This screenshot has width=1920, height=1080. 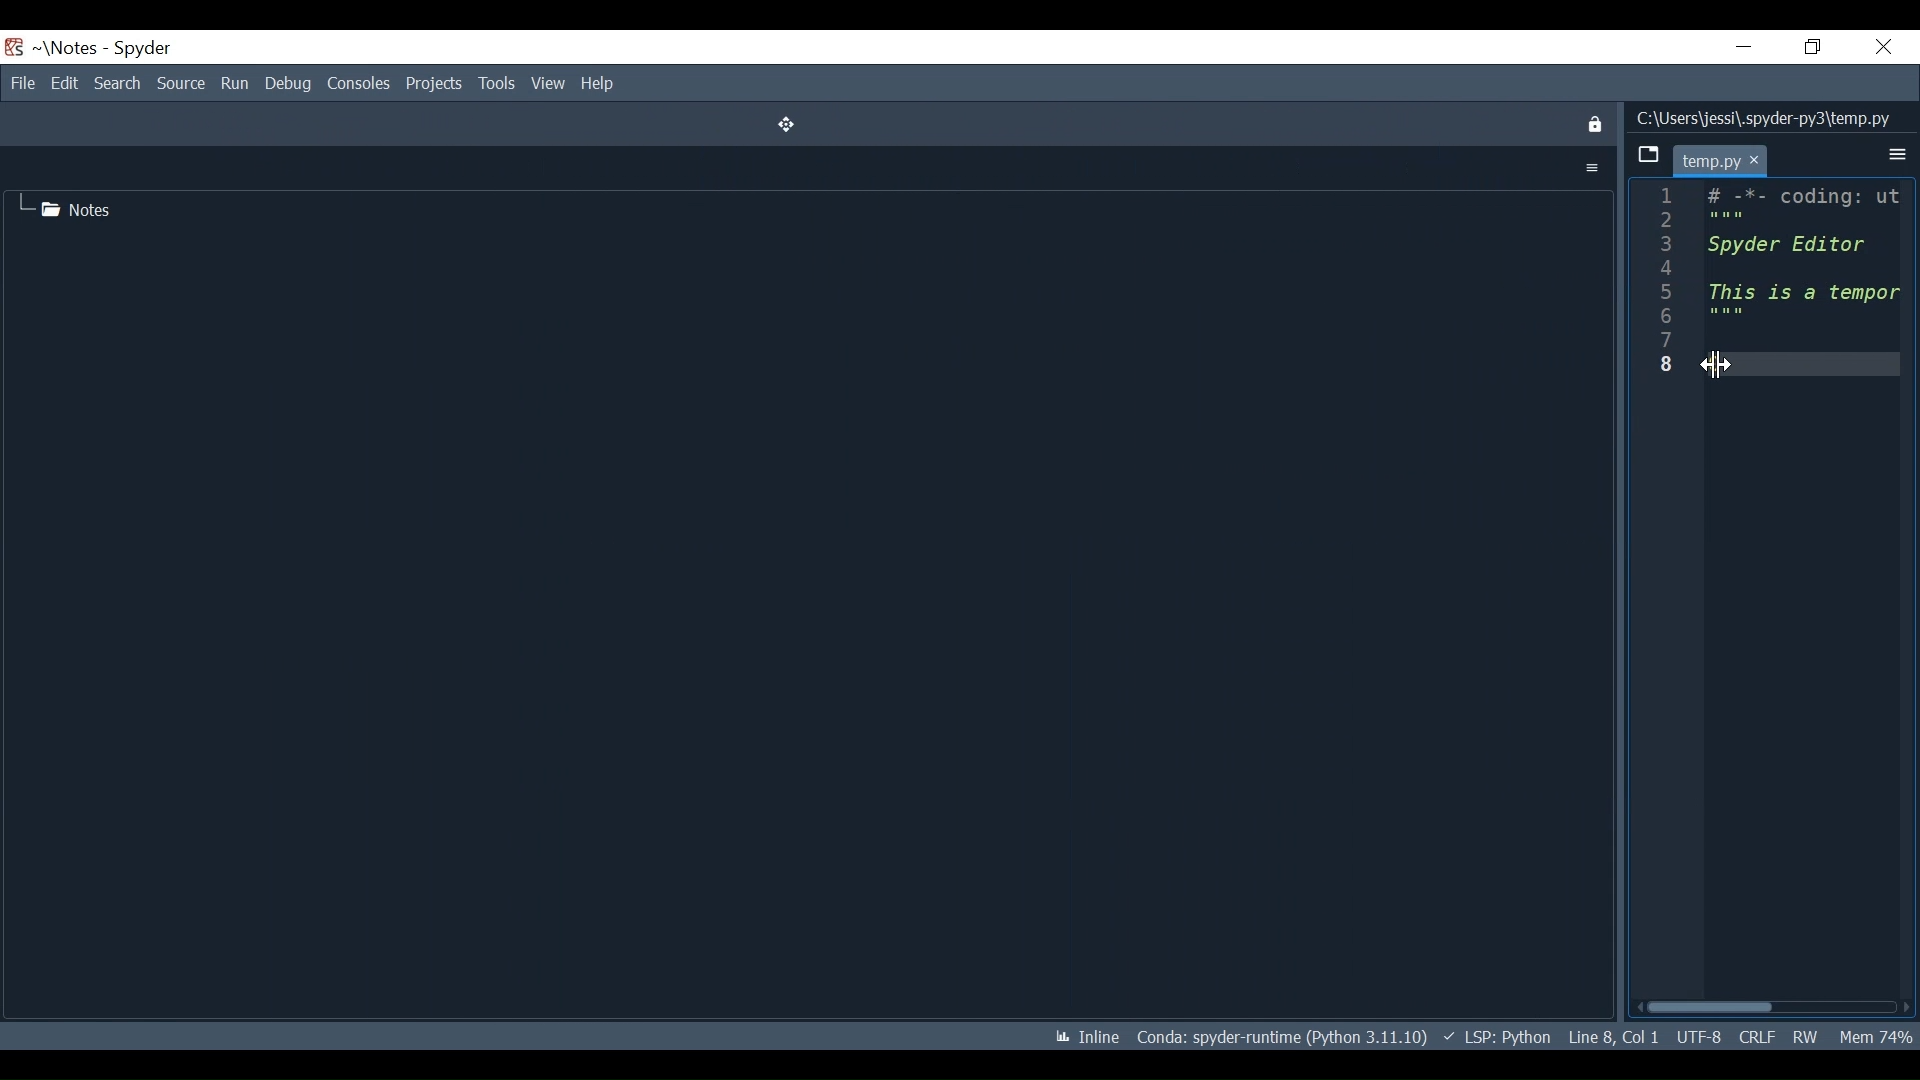 What do you see at coordinates (497, 85) in the screenshot?
I see `Tools` at bounding box center [497, 85].